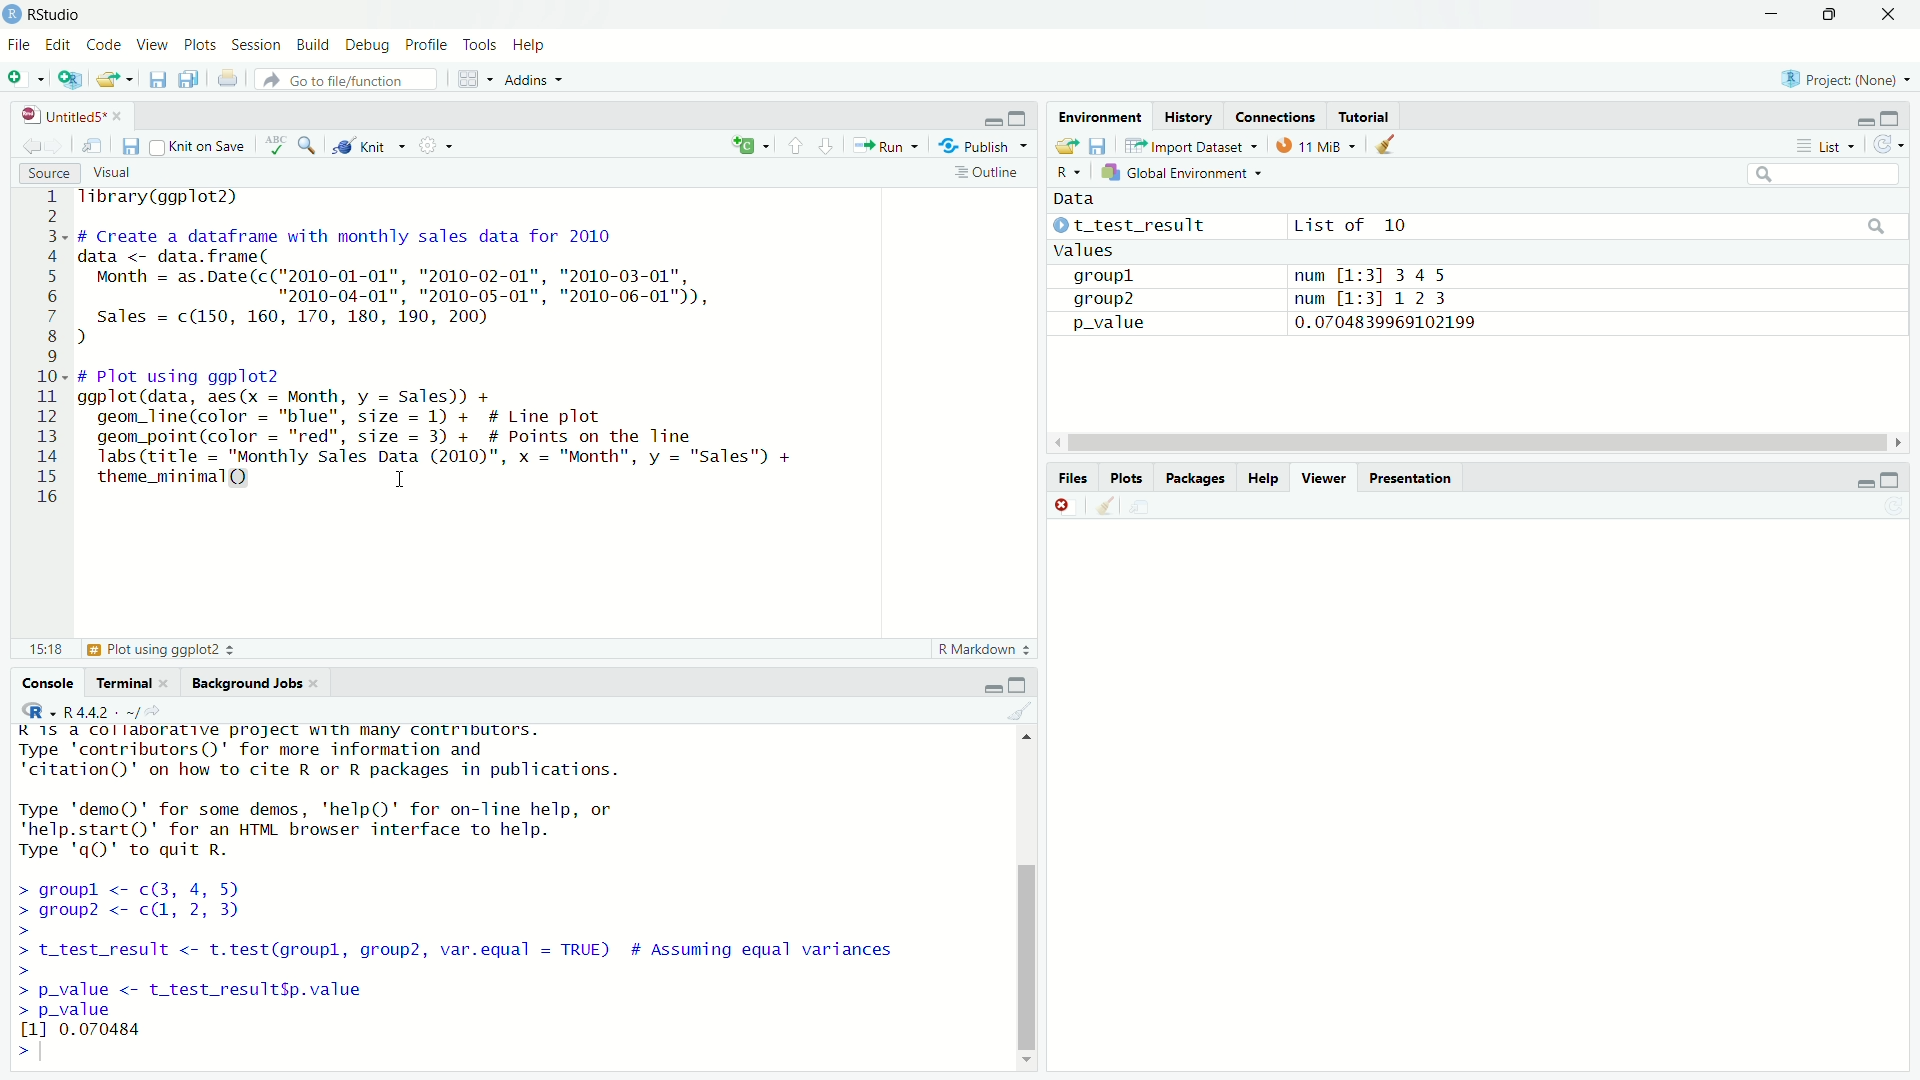 The width and height of the screenshot is (1920, 1080). What do you see at coordinates (68, 79) in the screenshot?
I see `new project` at bounding box center [68, 79].